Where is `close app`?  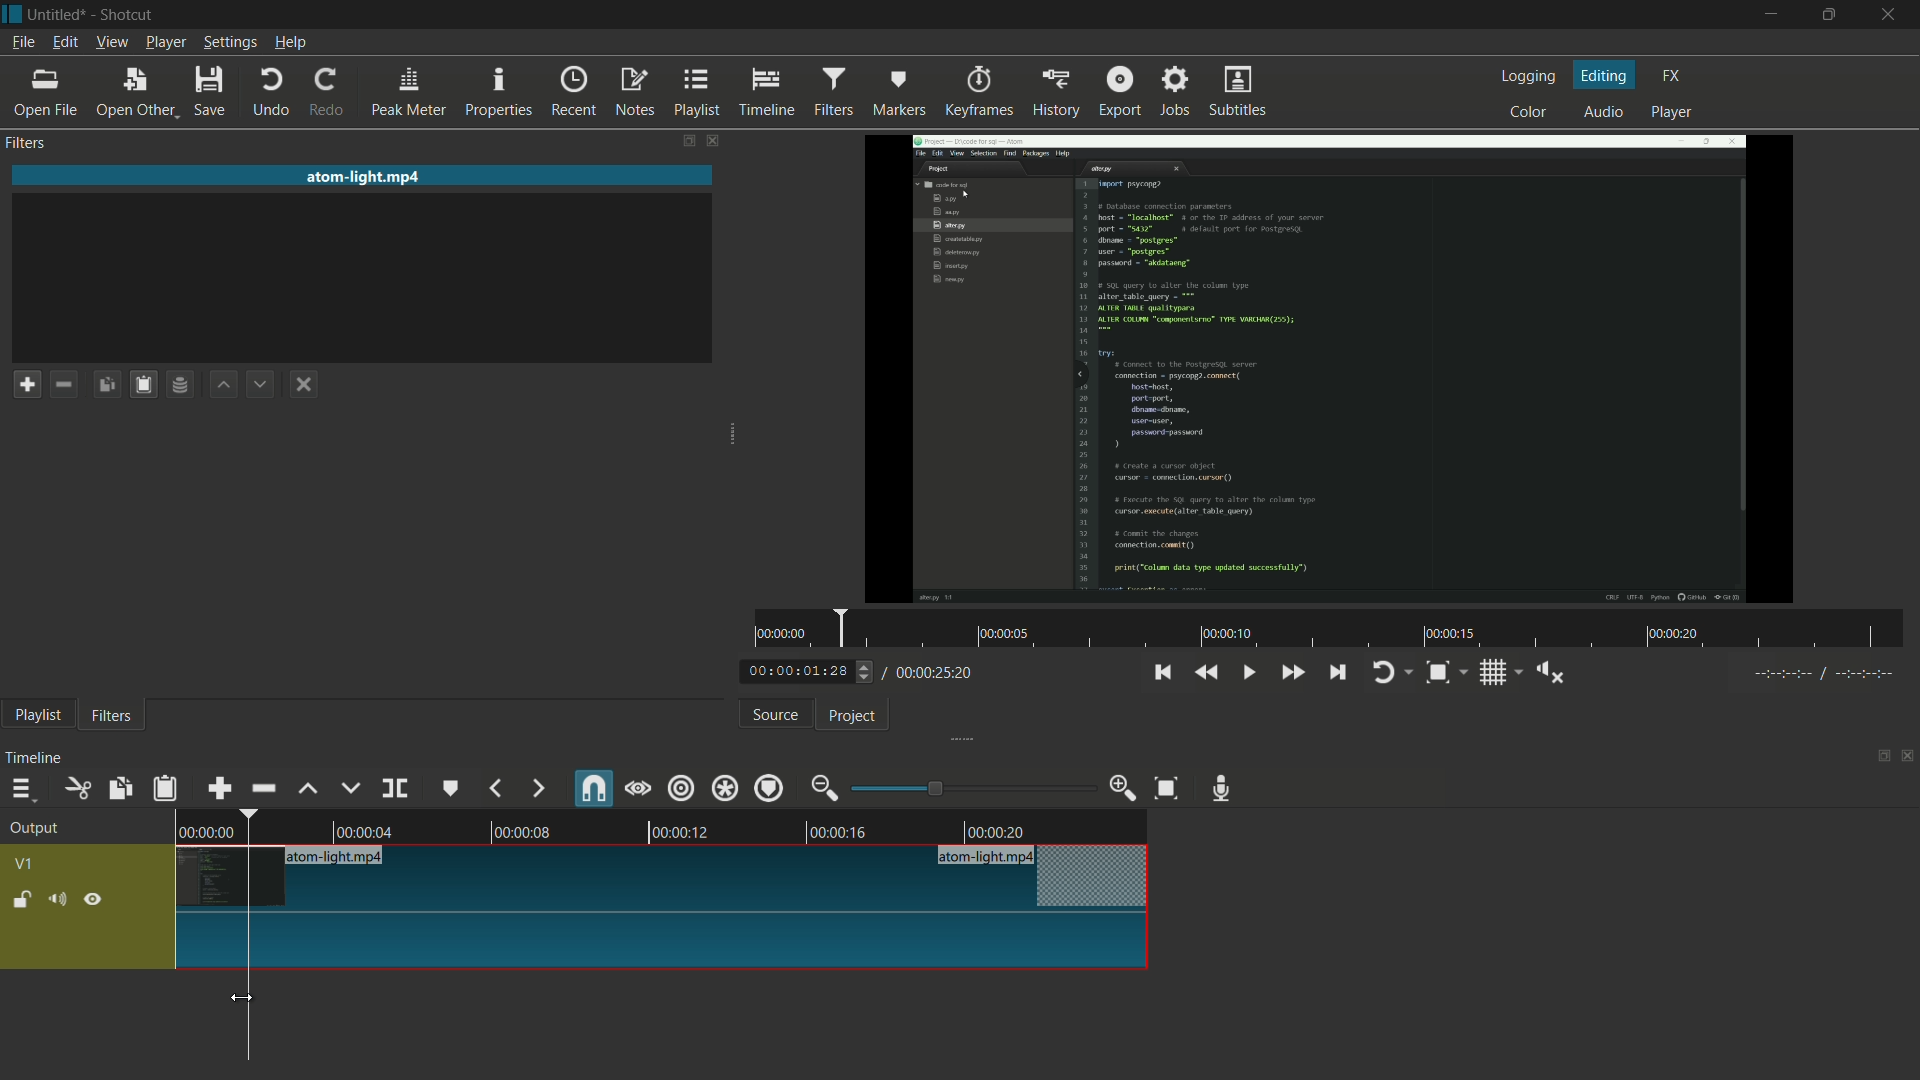 close app is located at coordinates (1895, 15).